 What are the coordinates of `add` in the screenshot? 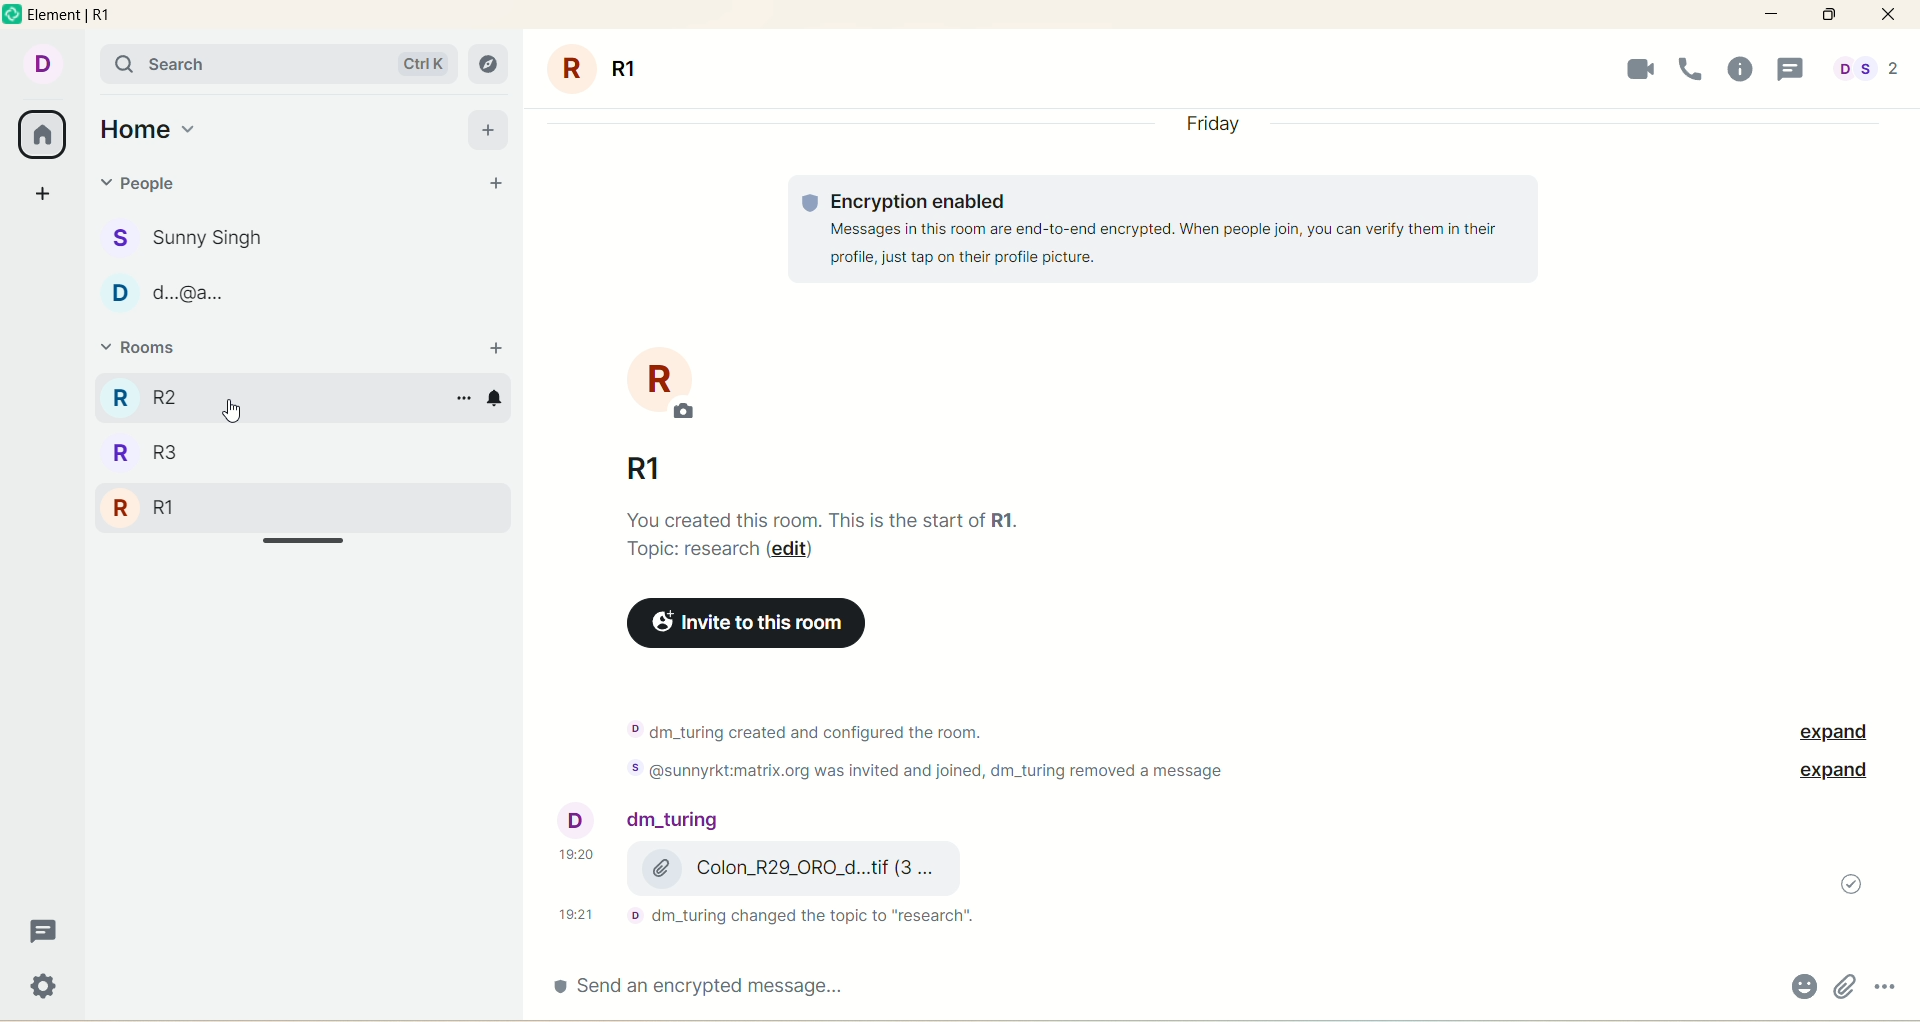 It's located at (488, 128).